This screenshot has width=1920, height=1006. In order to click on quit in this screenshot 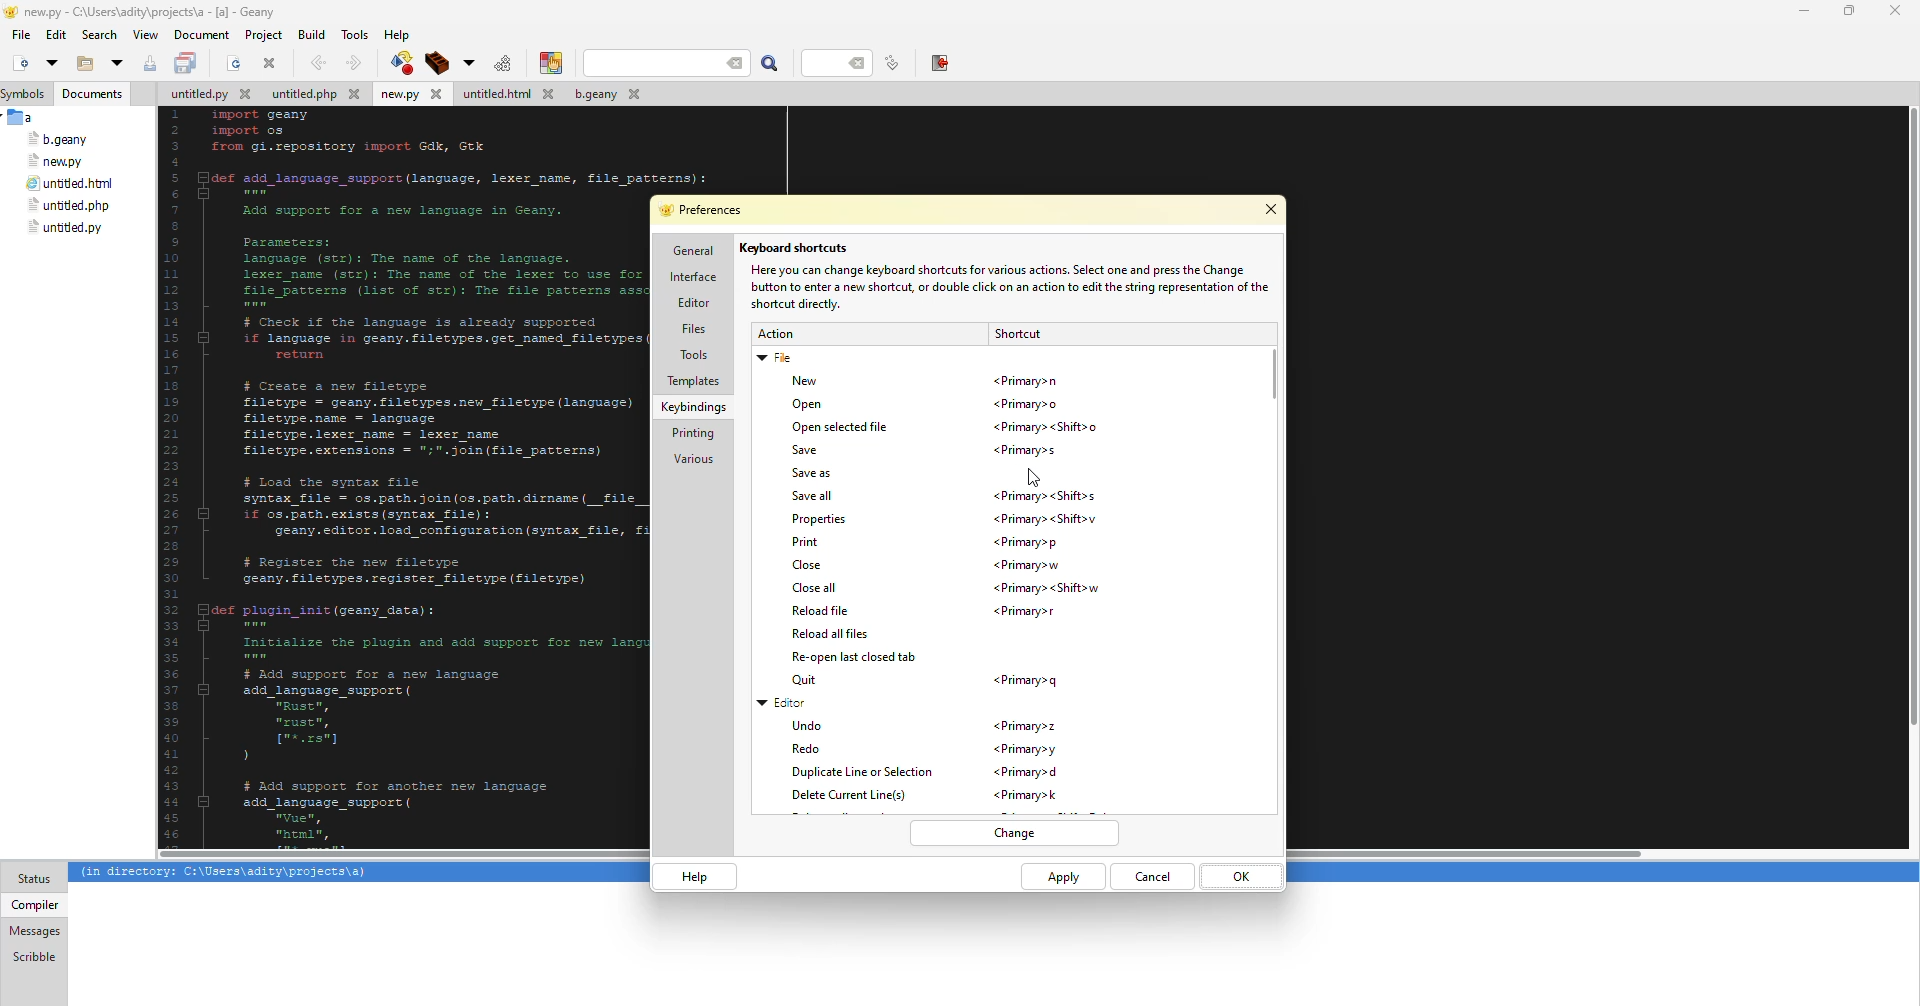, I will do `click(808, 680)`.